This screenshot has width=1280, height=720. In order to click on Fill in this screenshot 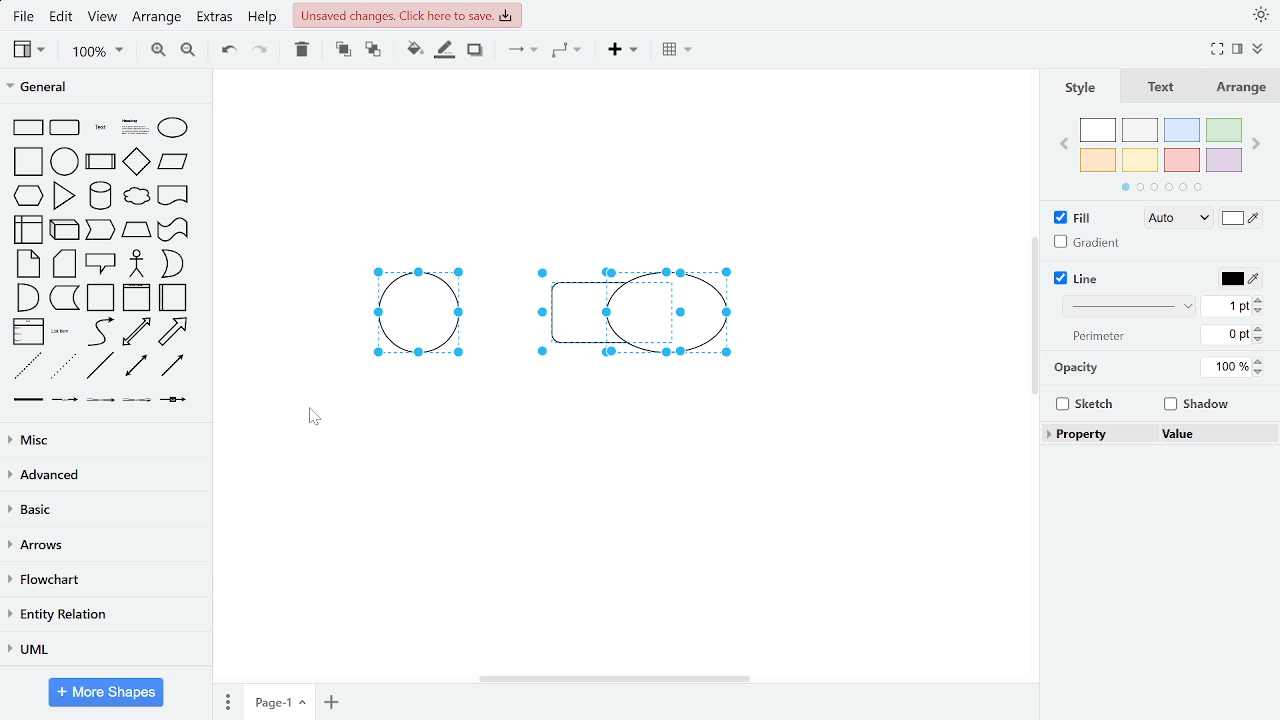, I will do `click(1073, 216)`.